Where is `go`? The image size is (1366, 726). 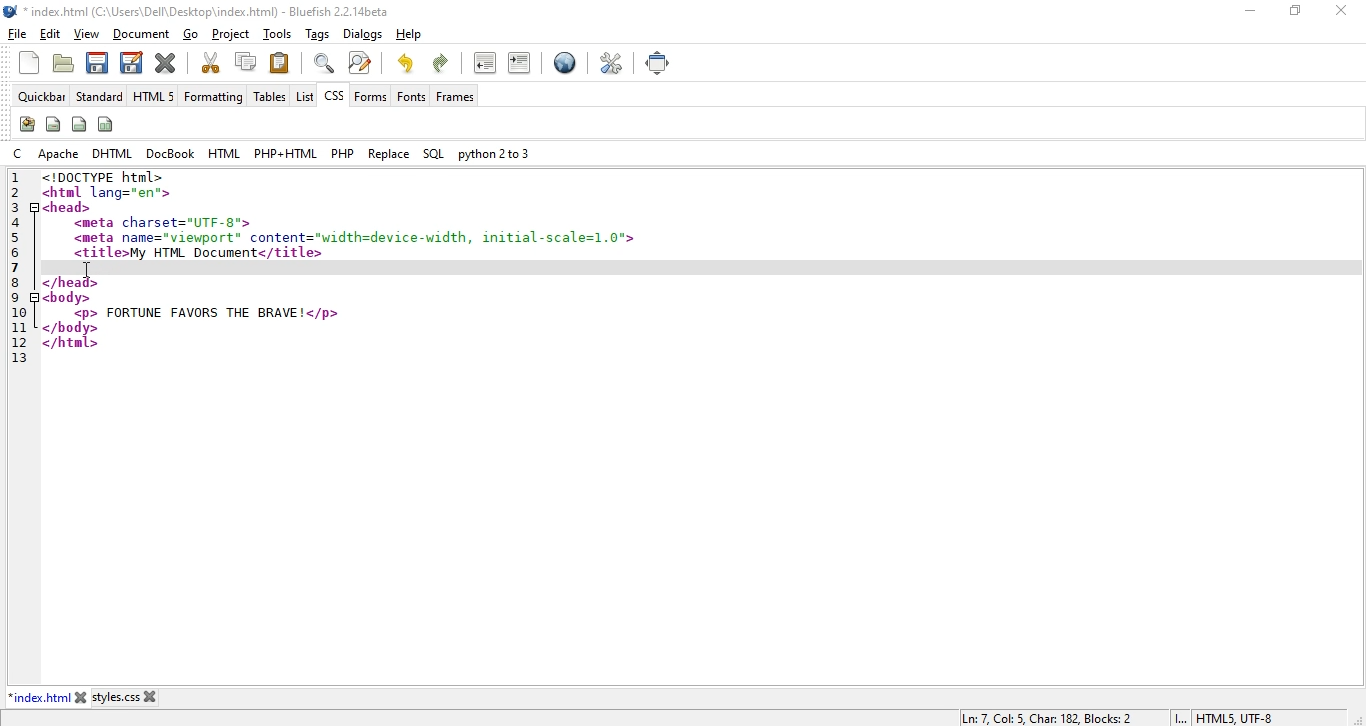
go is located at coordinates (191, 35).